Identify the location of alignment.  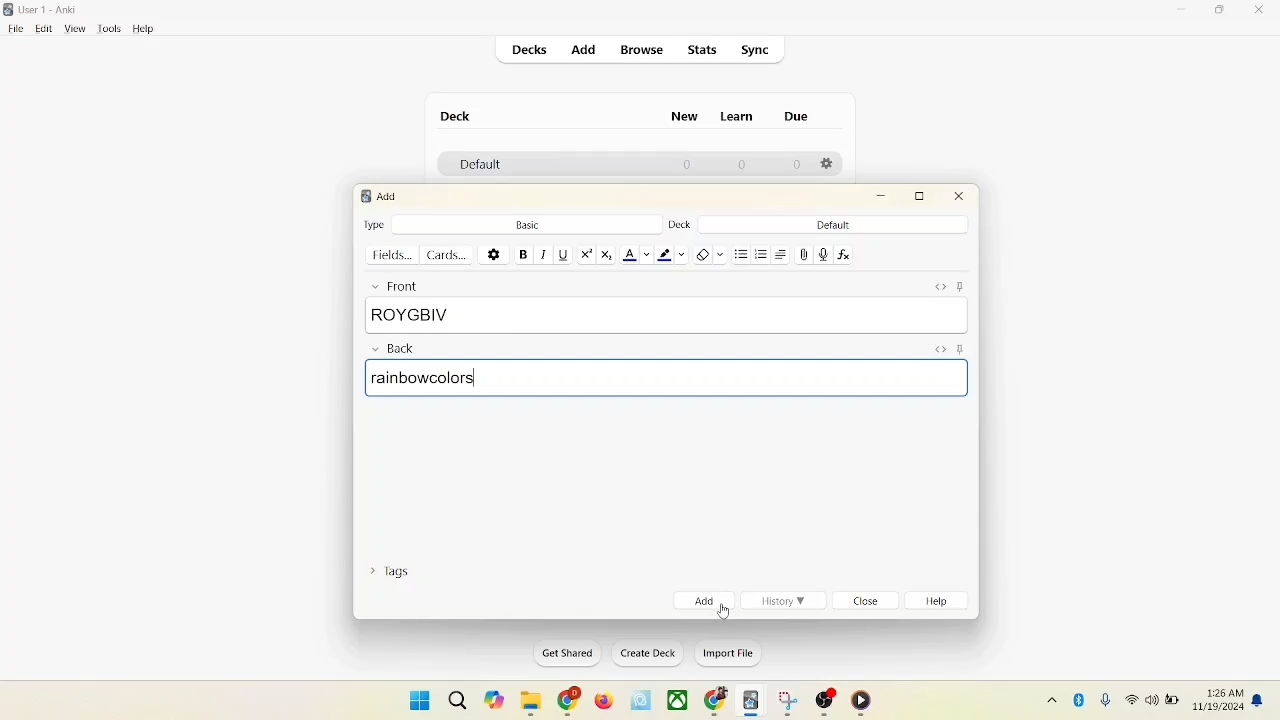
(783, 254).